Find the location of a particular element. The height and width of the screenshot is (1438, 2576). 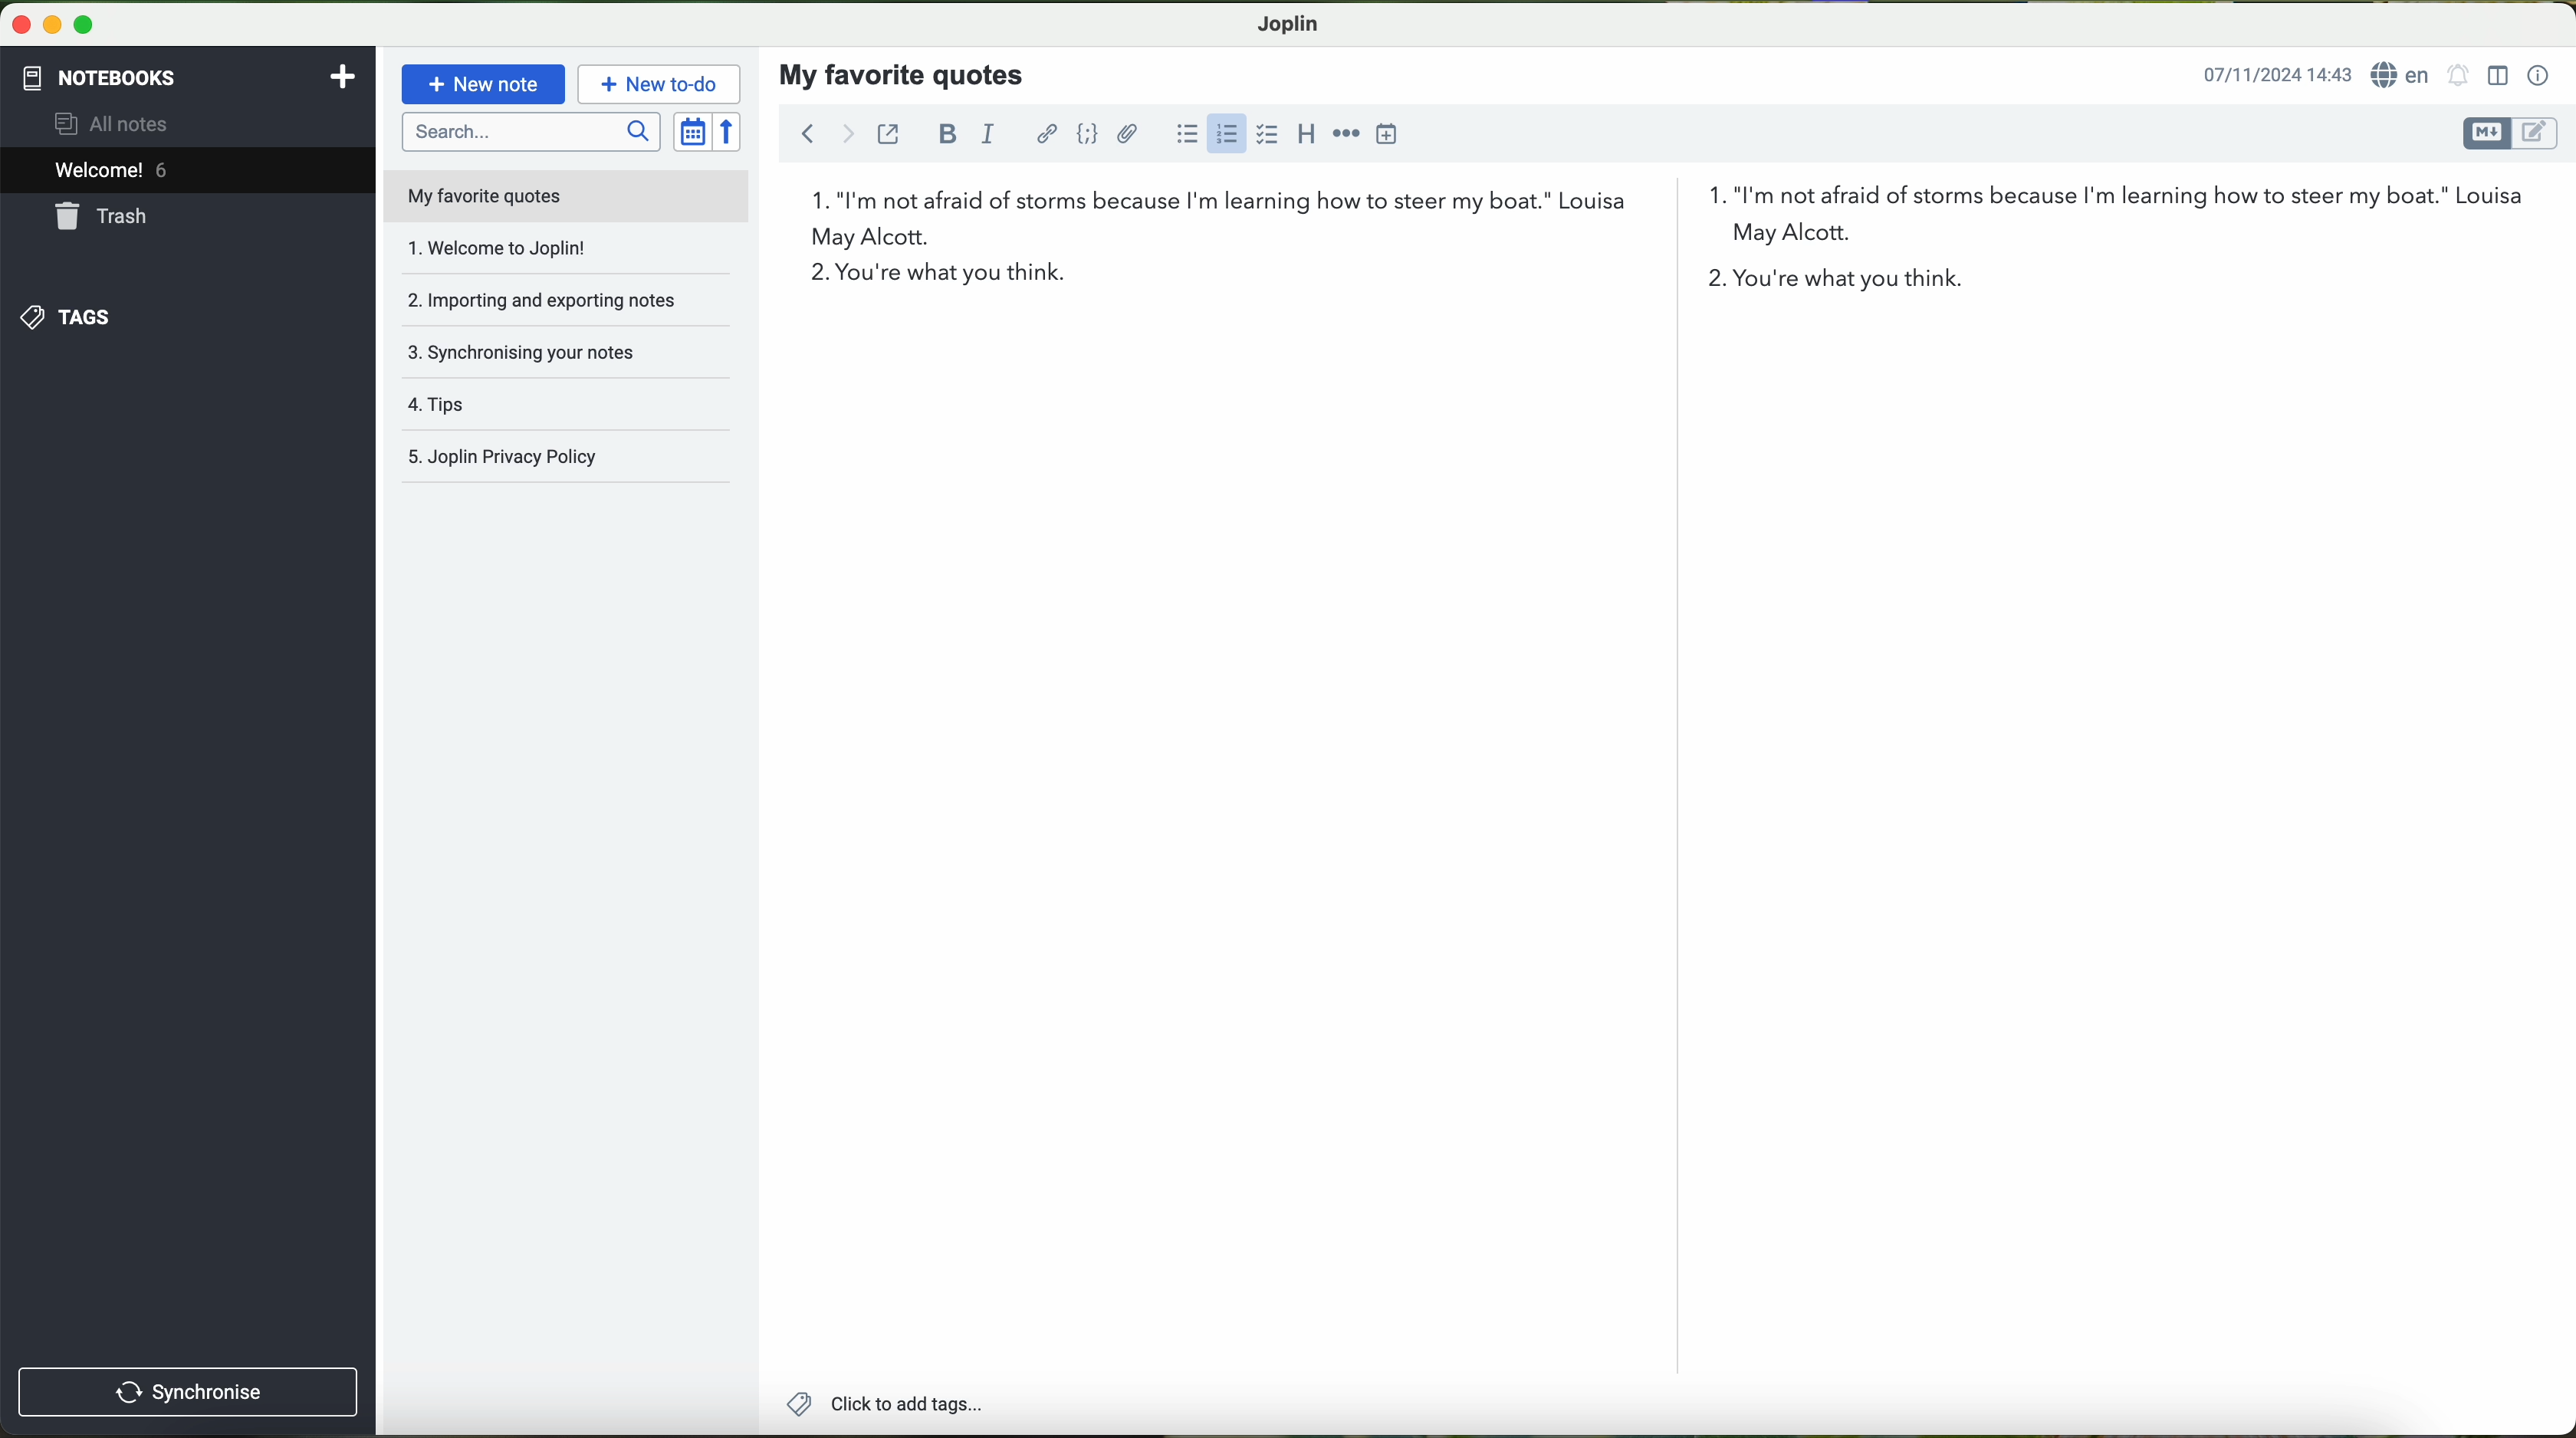

italic is located at coordinates (993, 134).